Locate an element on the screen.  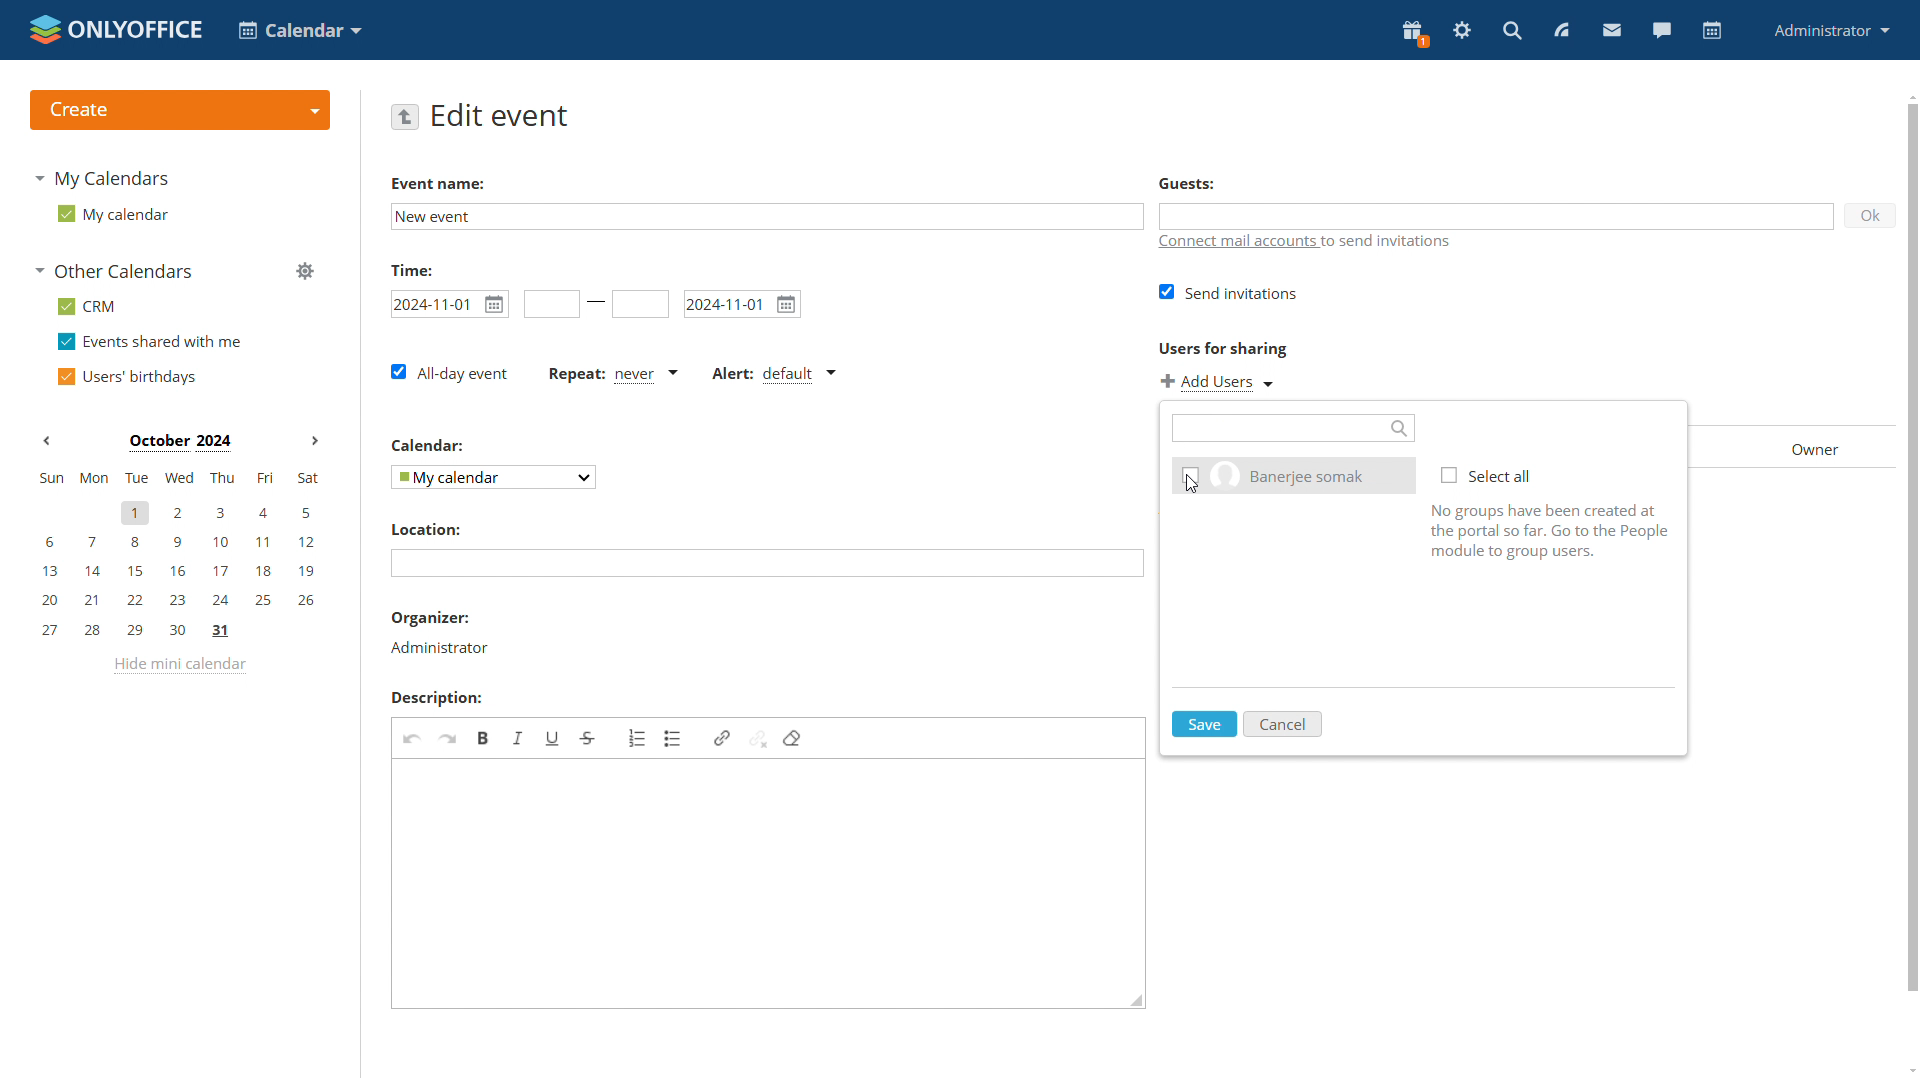
search is located at coordinates (1511, 32).